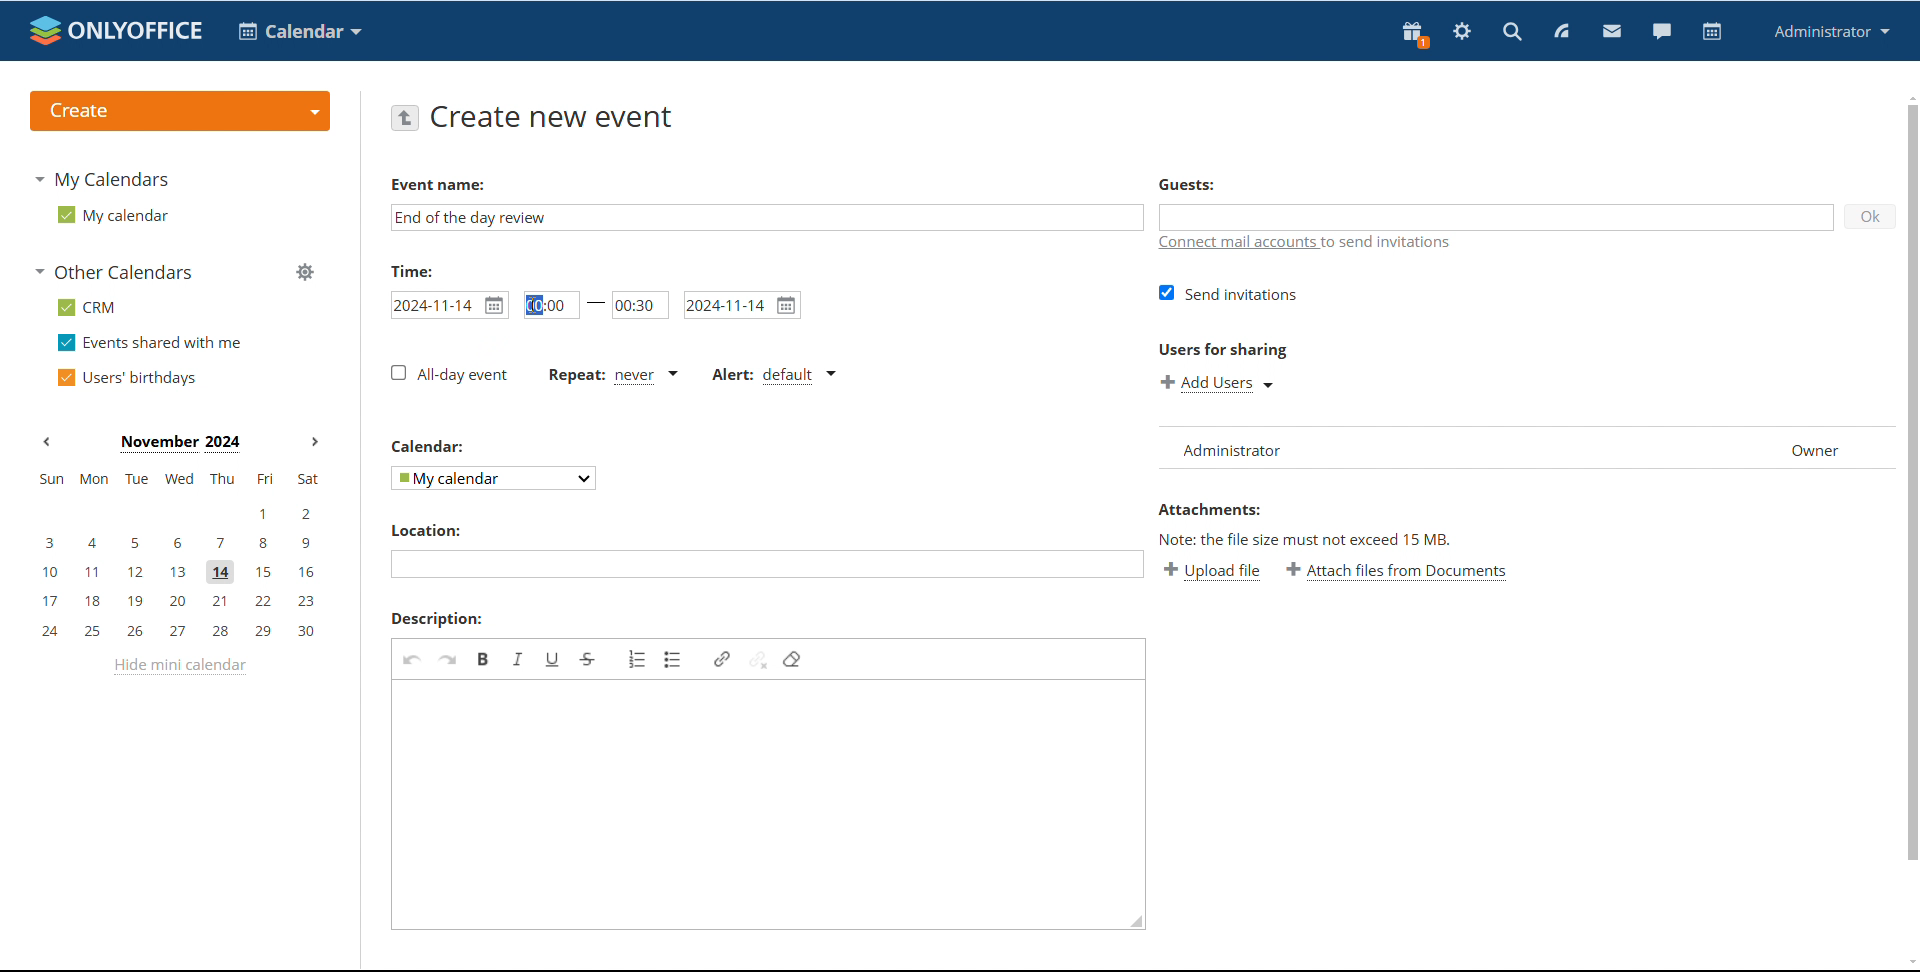  What do you see at coordinates (315, 443) in the screenshot?
I see `next month` at bounding box center [315, 443].